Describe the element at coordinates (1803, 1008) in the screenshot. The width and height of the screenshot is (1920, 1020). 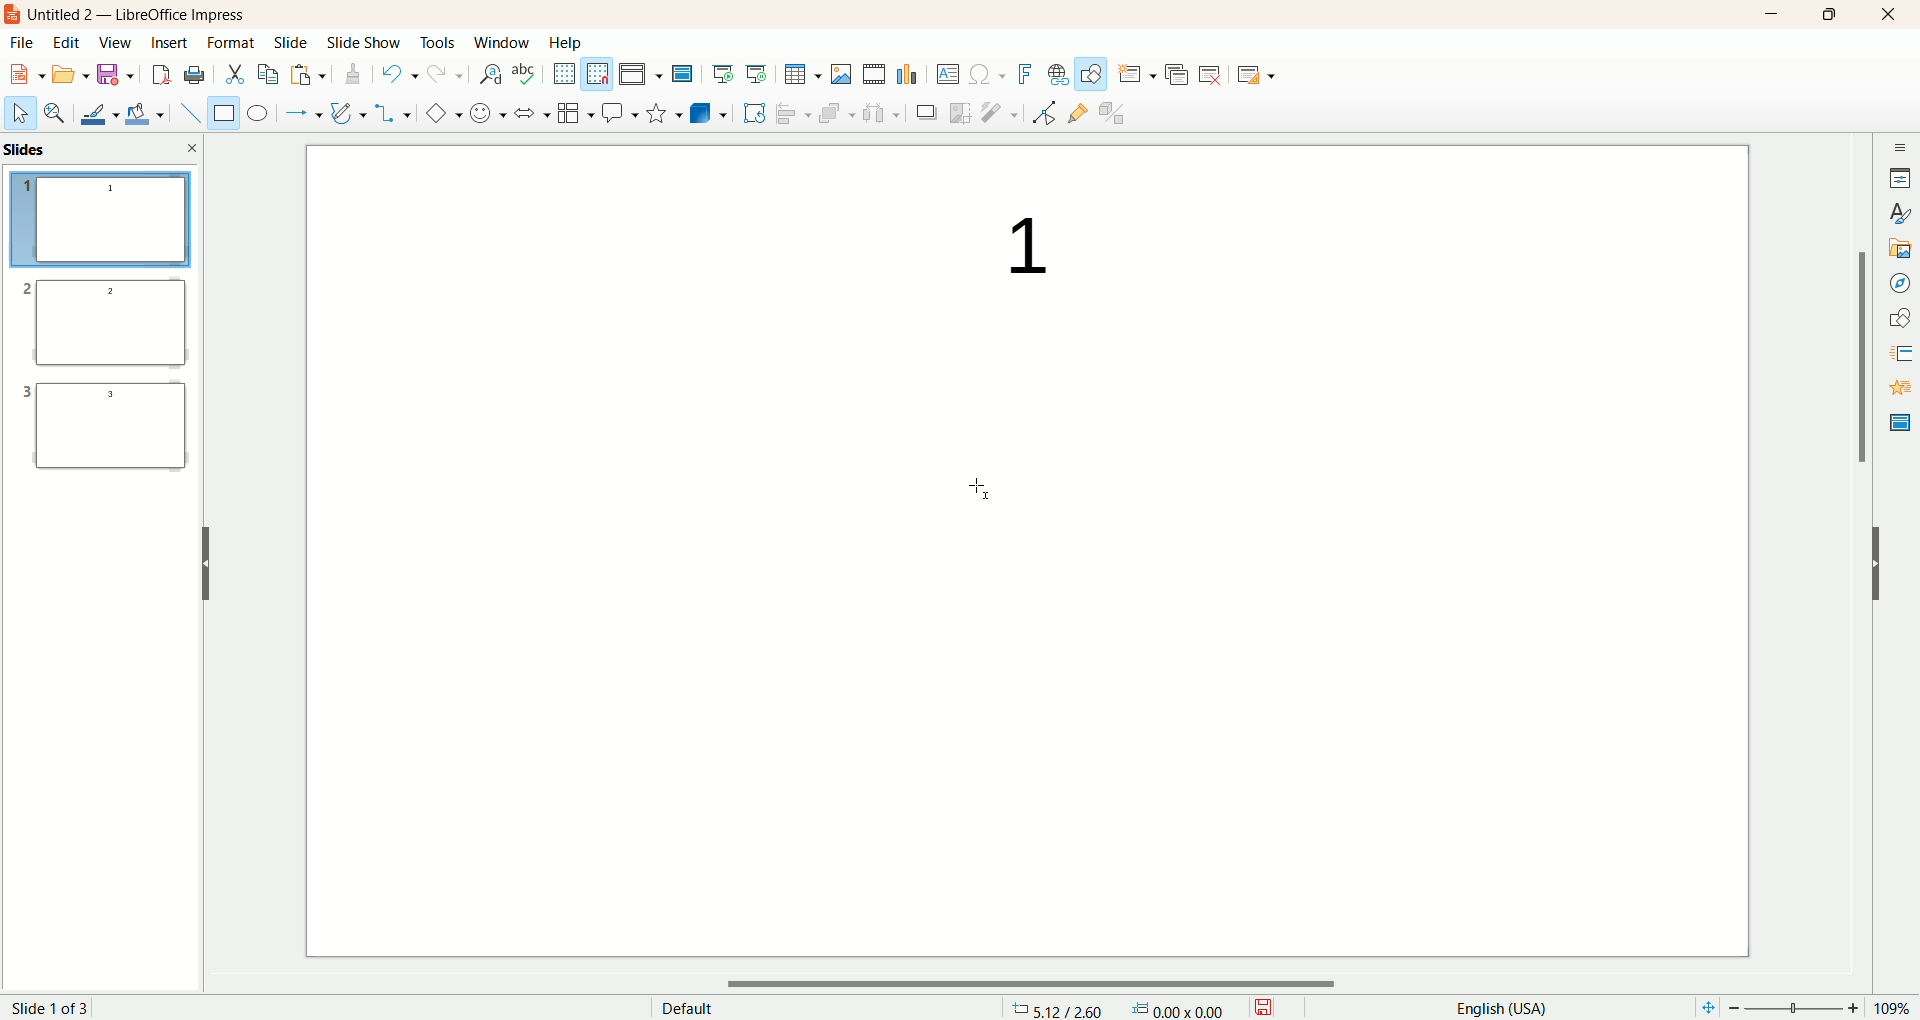
I see `zoom factor` at that location.